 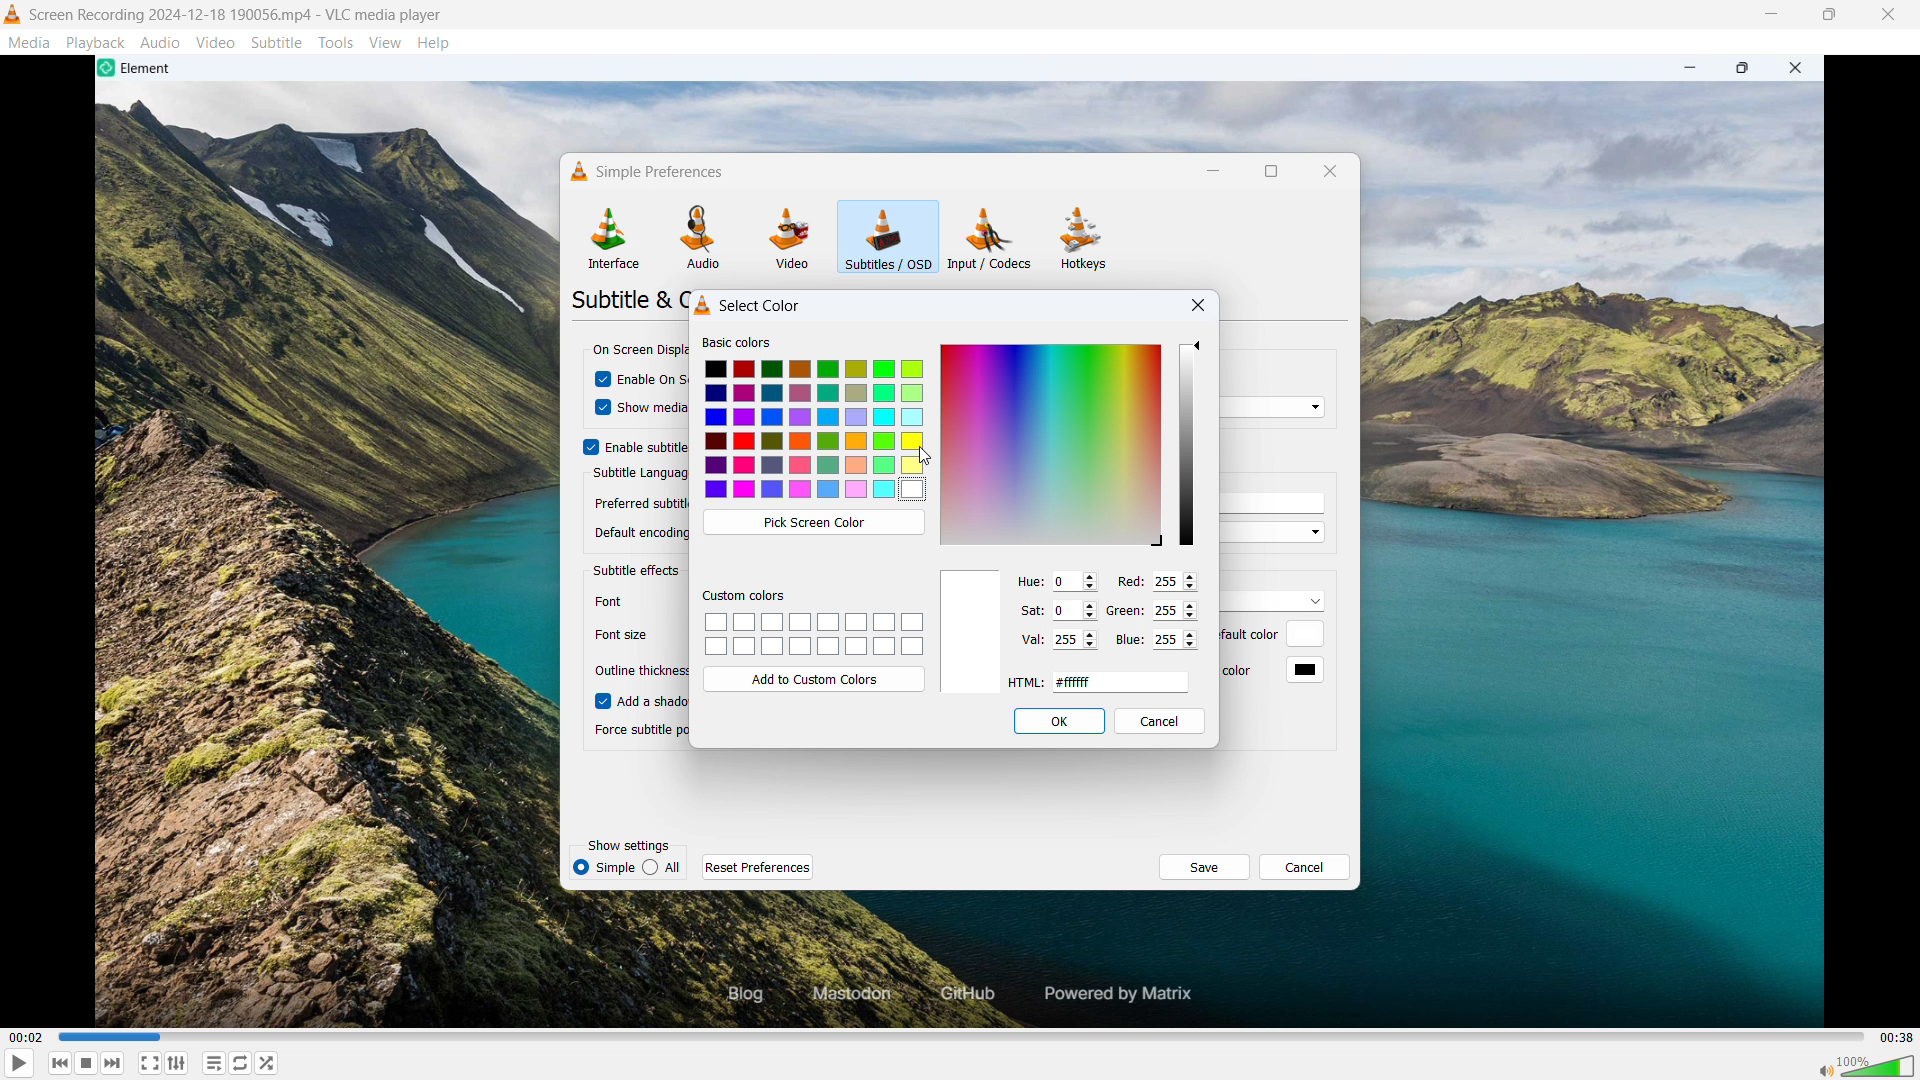 What do you see at coordinates (1024, 680) in the screenshot?
I see `HTNL` at bounding box center [1024, 680].